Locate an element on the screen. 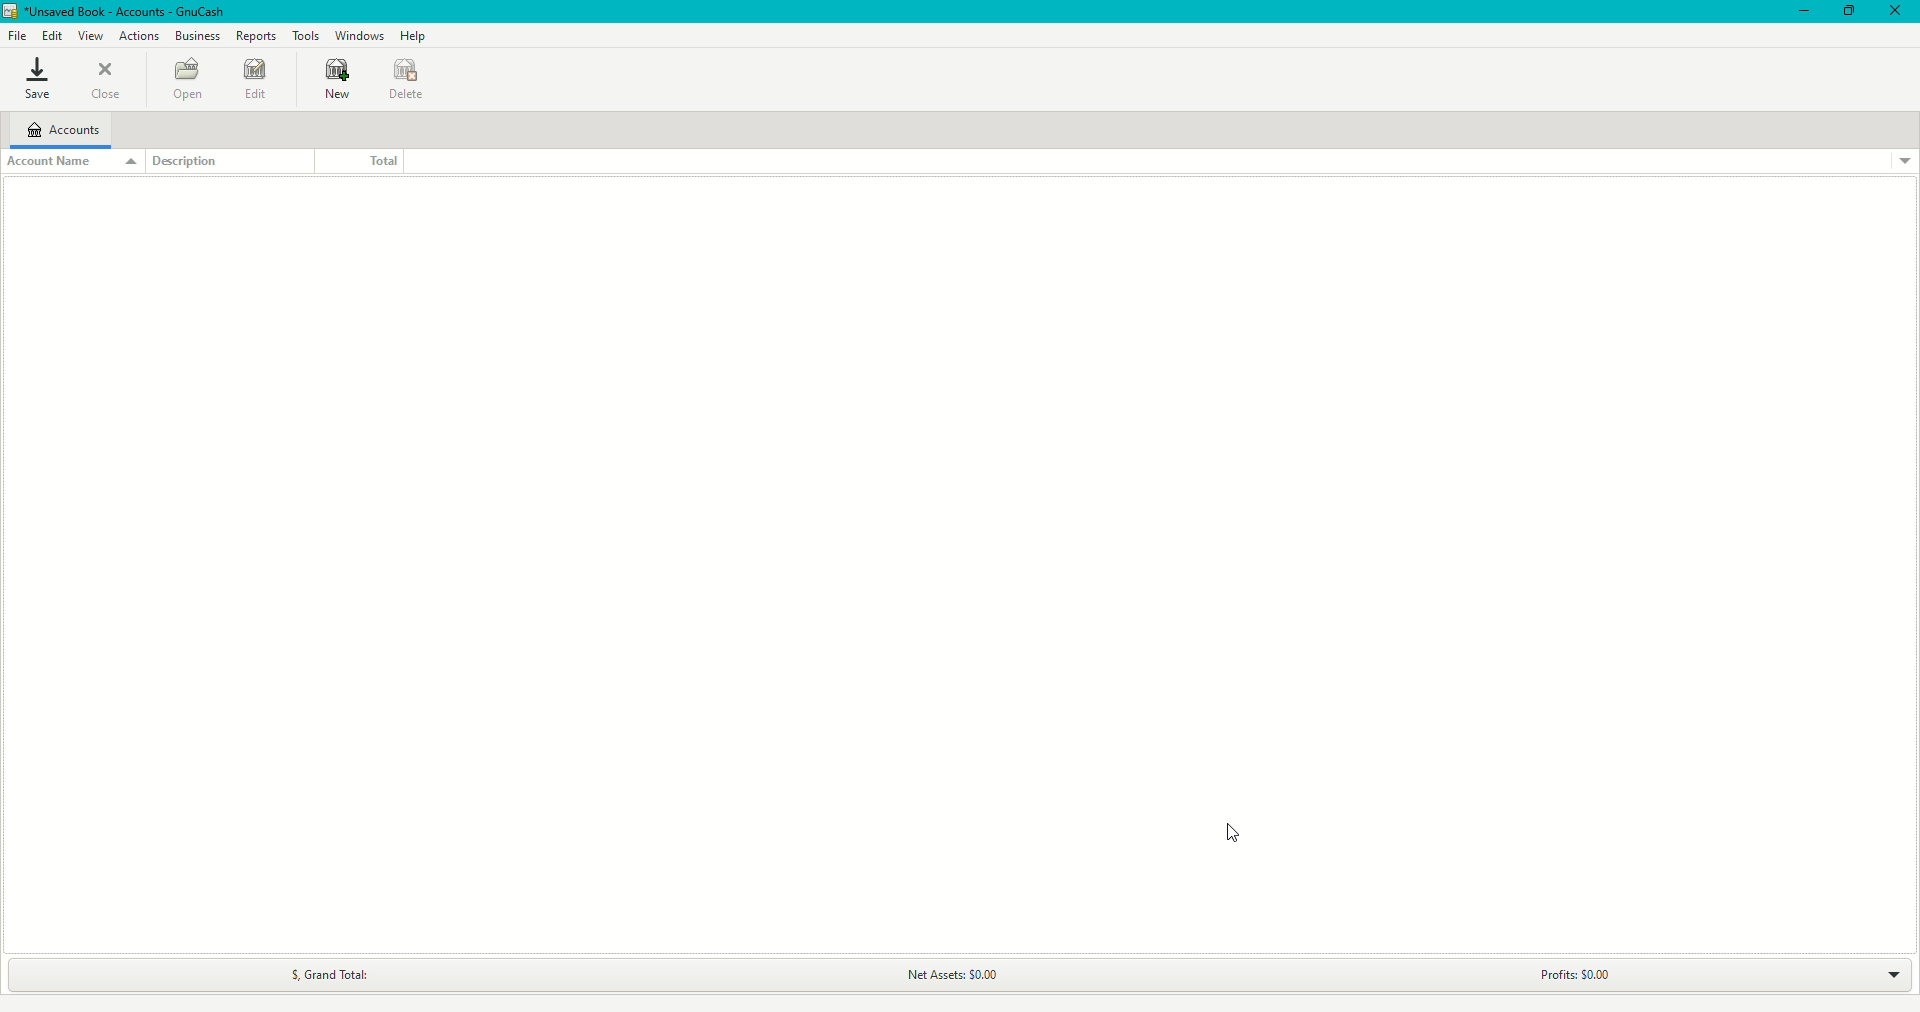 Image resolution: width=1920 pixels, height=1012 pixels. Edit is located at coordinates (254, 83).